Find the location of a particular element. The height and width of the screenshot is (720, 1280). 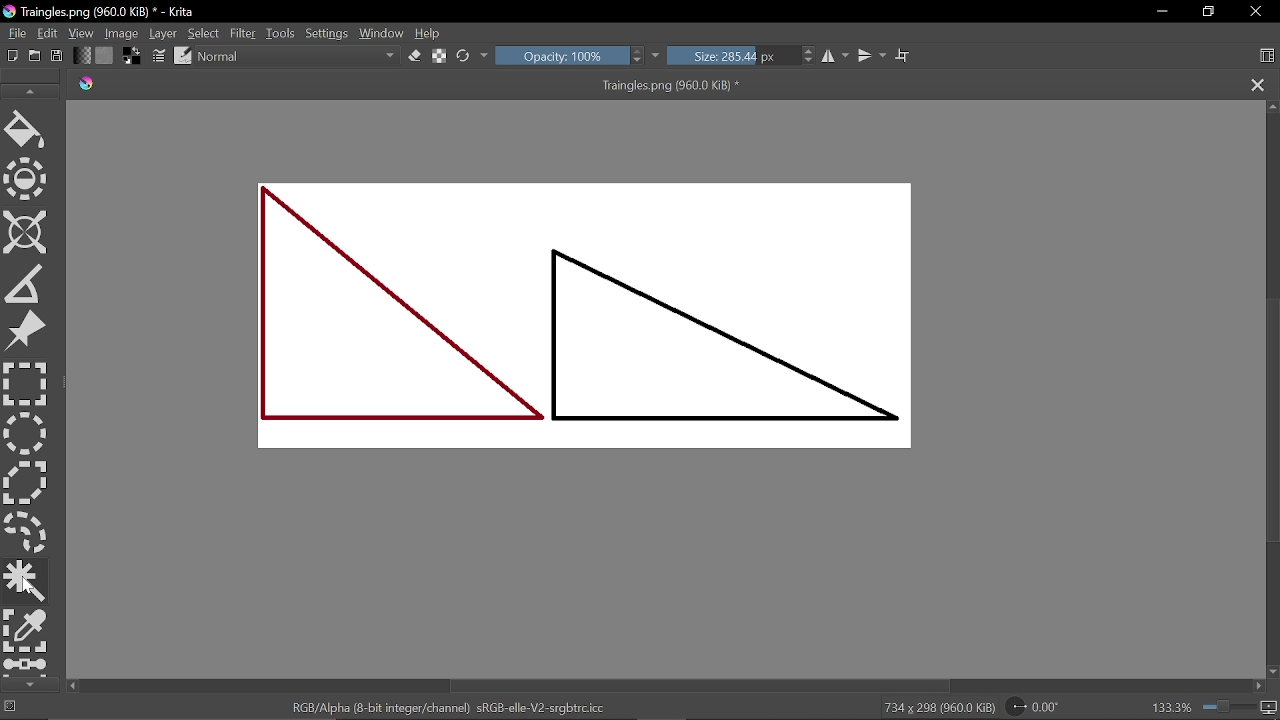

133.3% is located at coordinates (1172, 708).